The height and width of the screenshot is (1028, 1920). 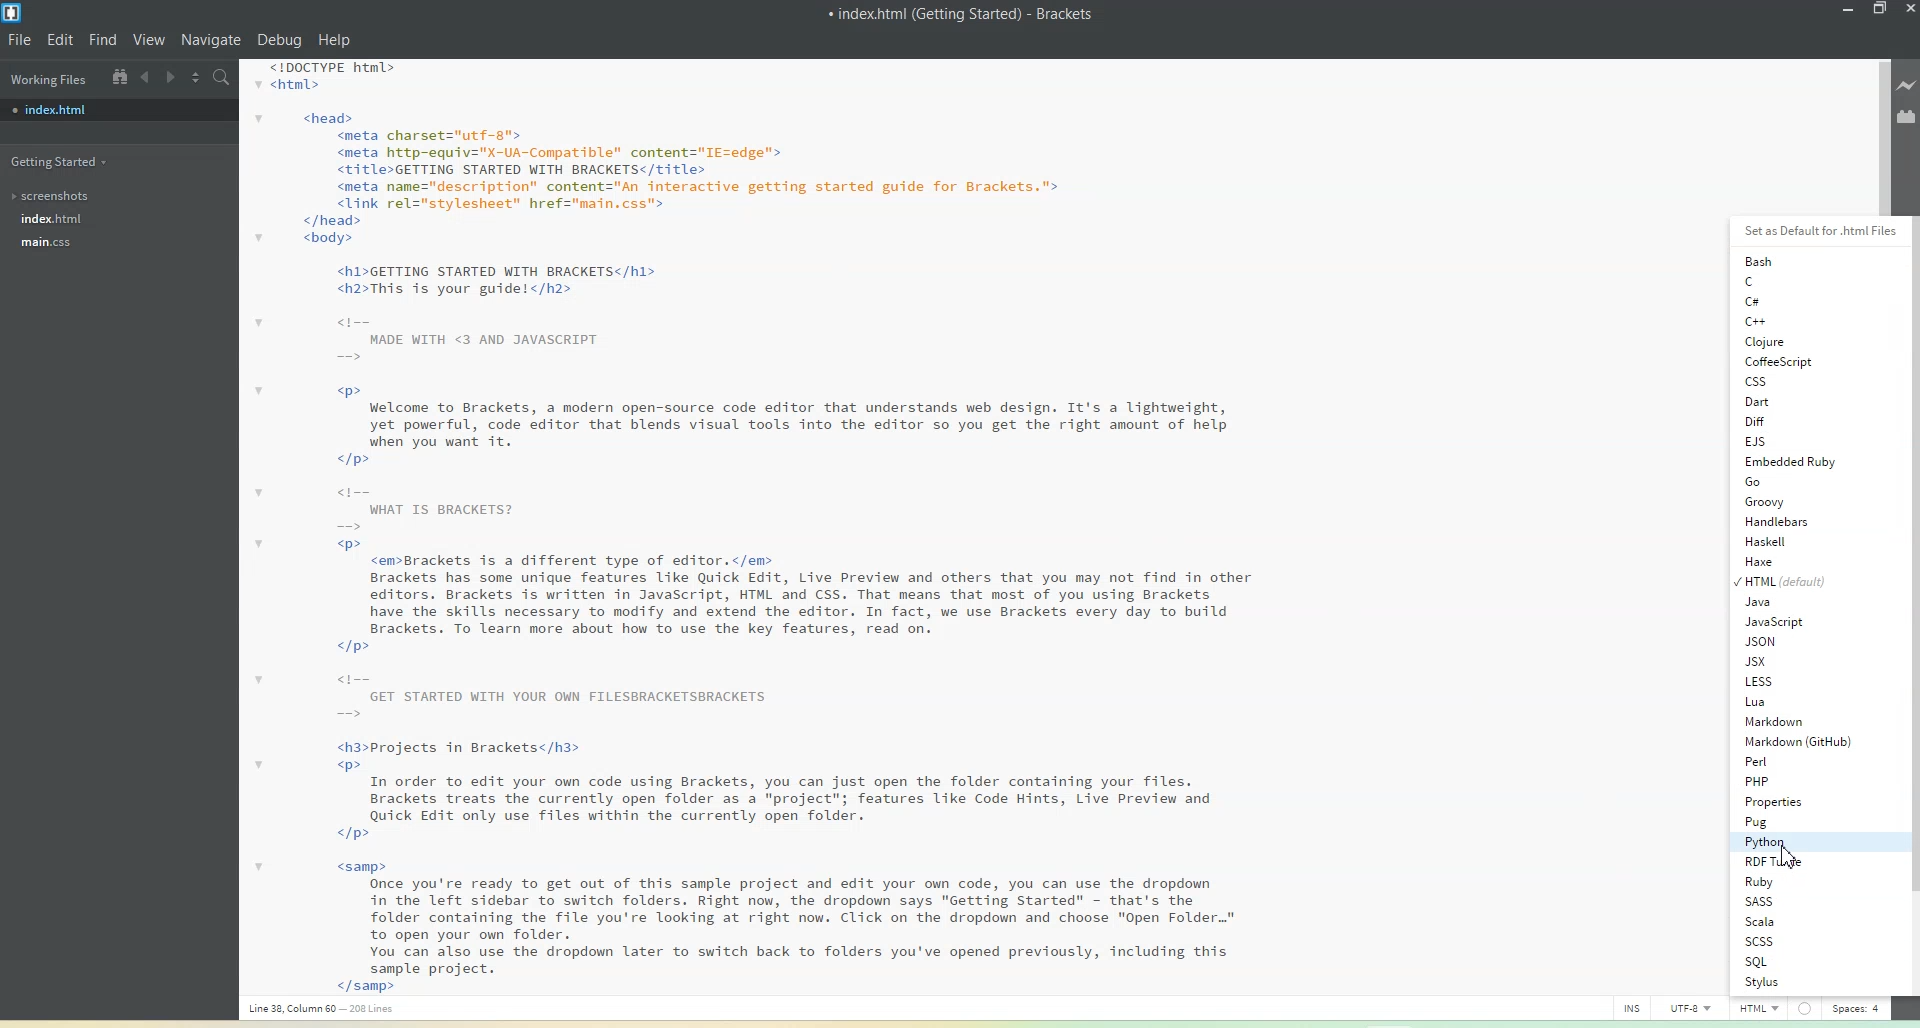 I want to click on Properties, so click(x=1799, y=802).